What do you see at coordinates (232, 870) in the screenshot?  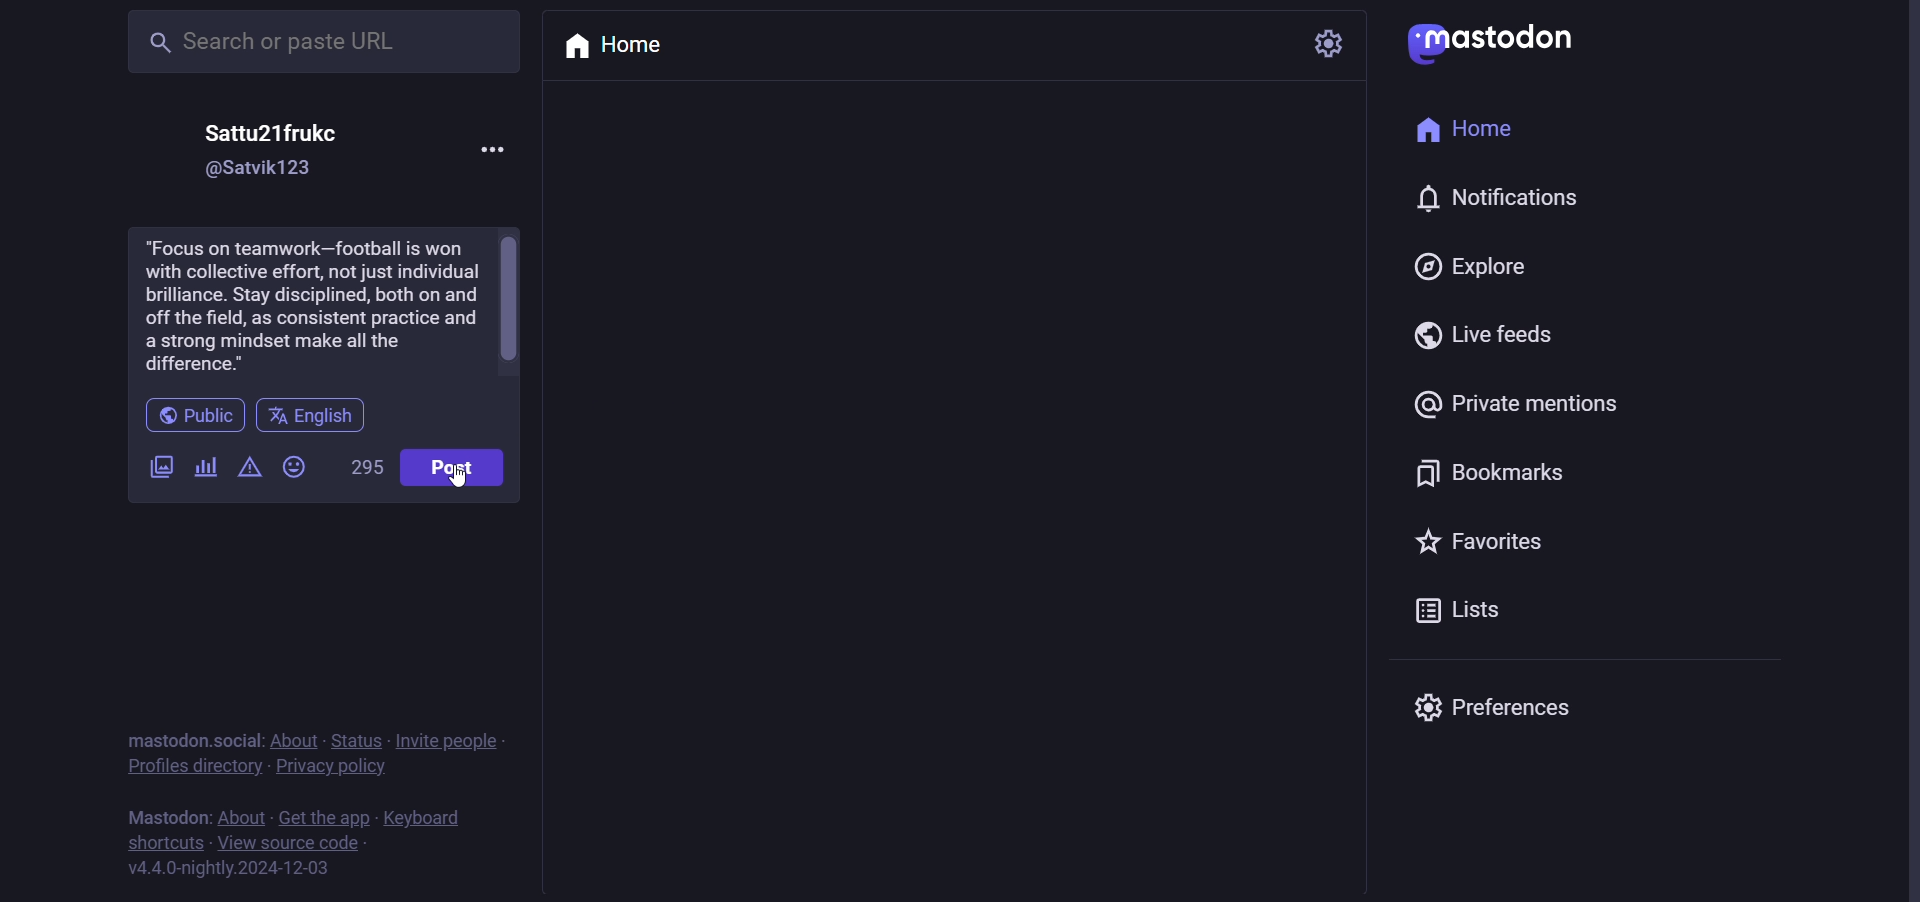 I see `version` at bounding box center [232, 870].